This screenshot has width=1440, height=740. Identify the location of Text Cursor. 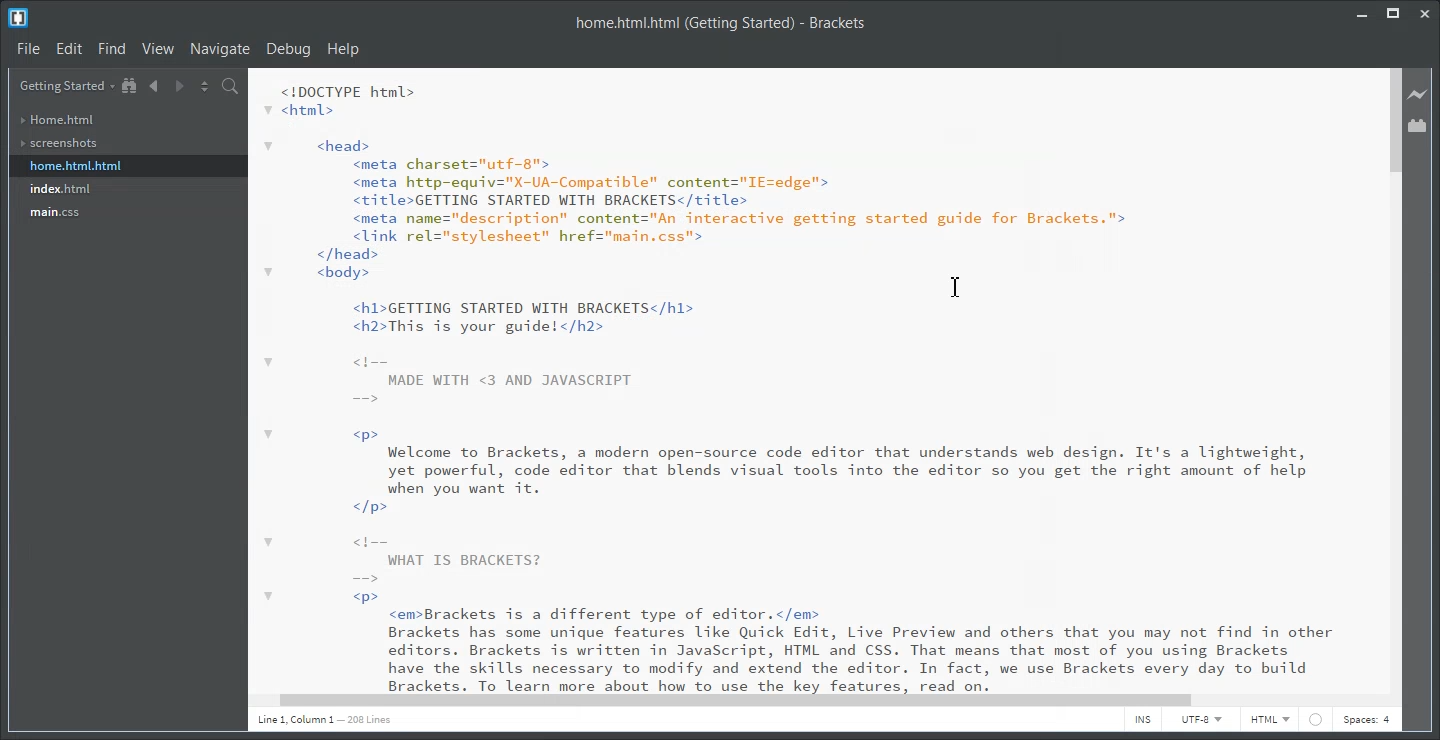
(958, 285).